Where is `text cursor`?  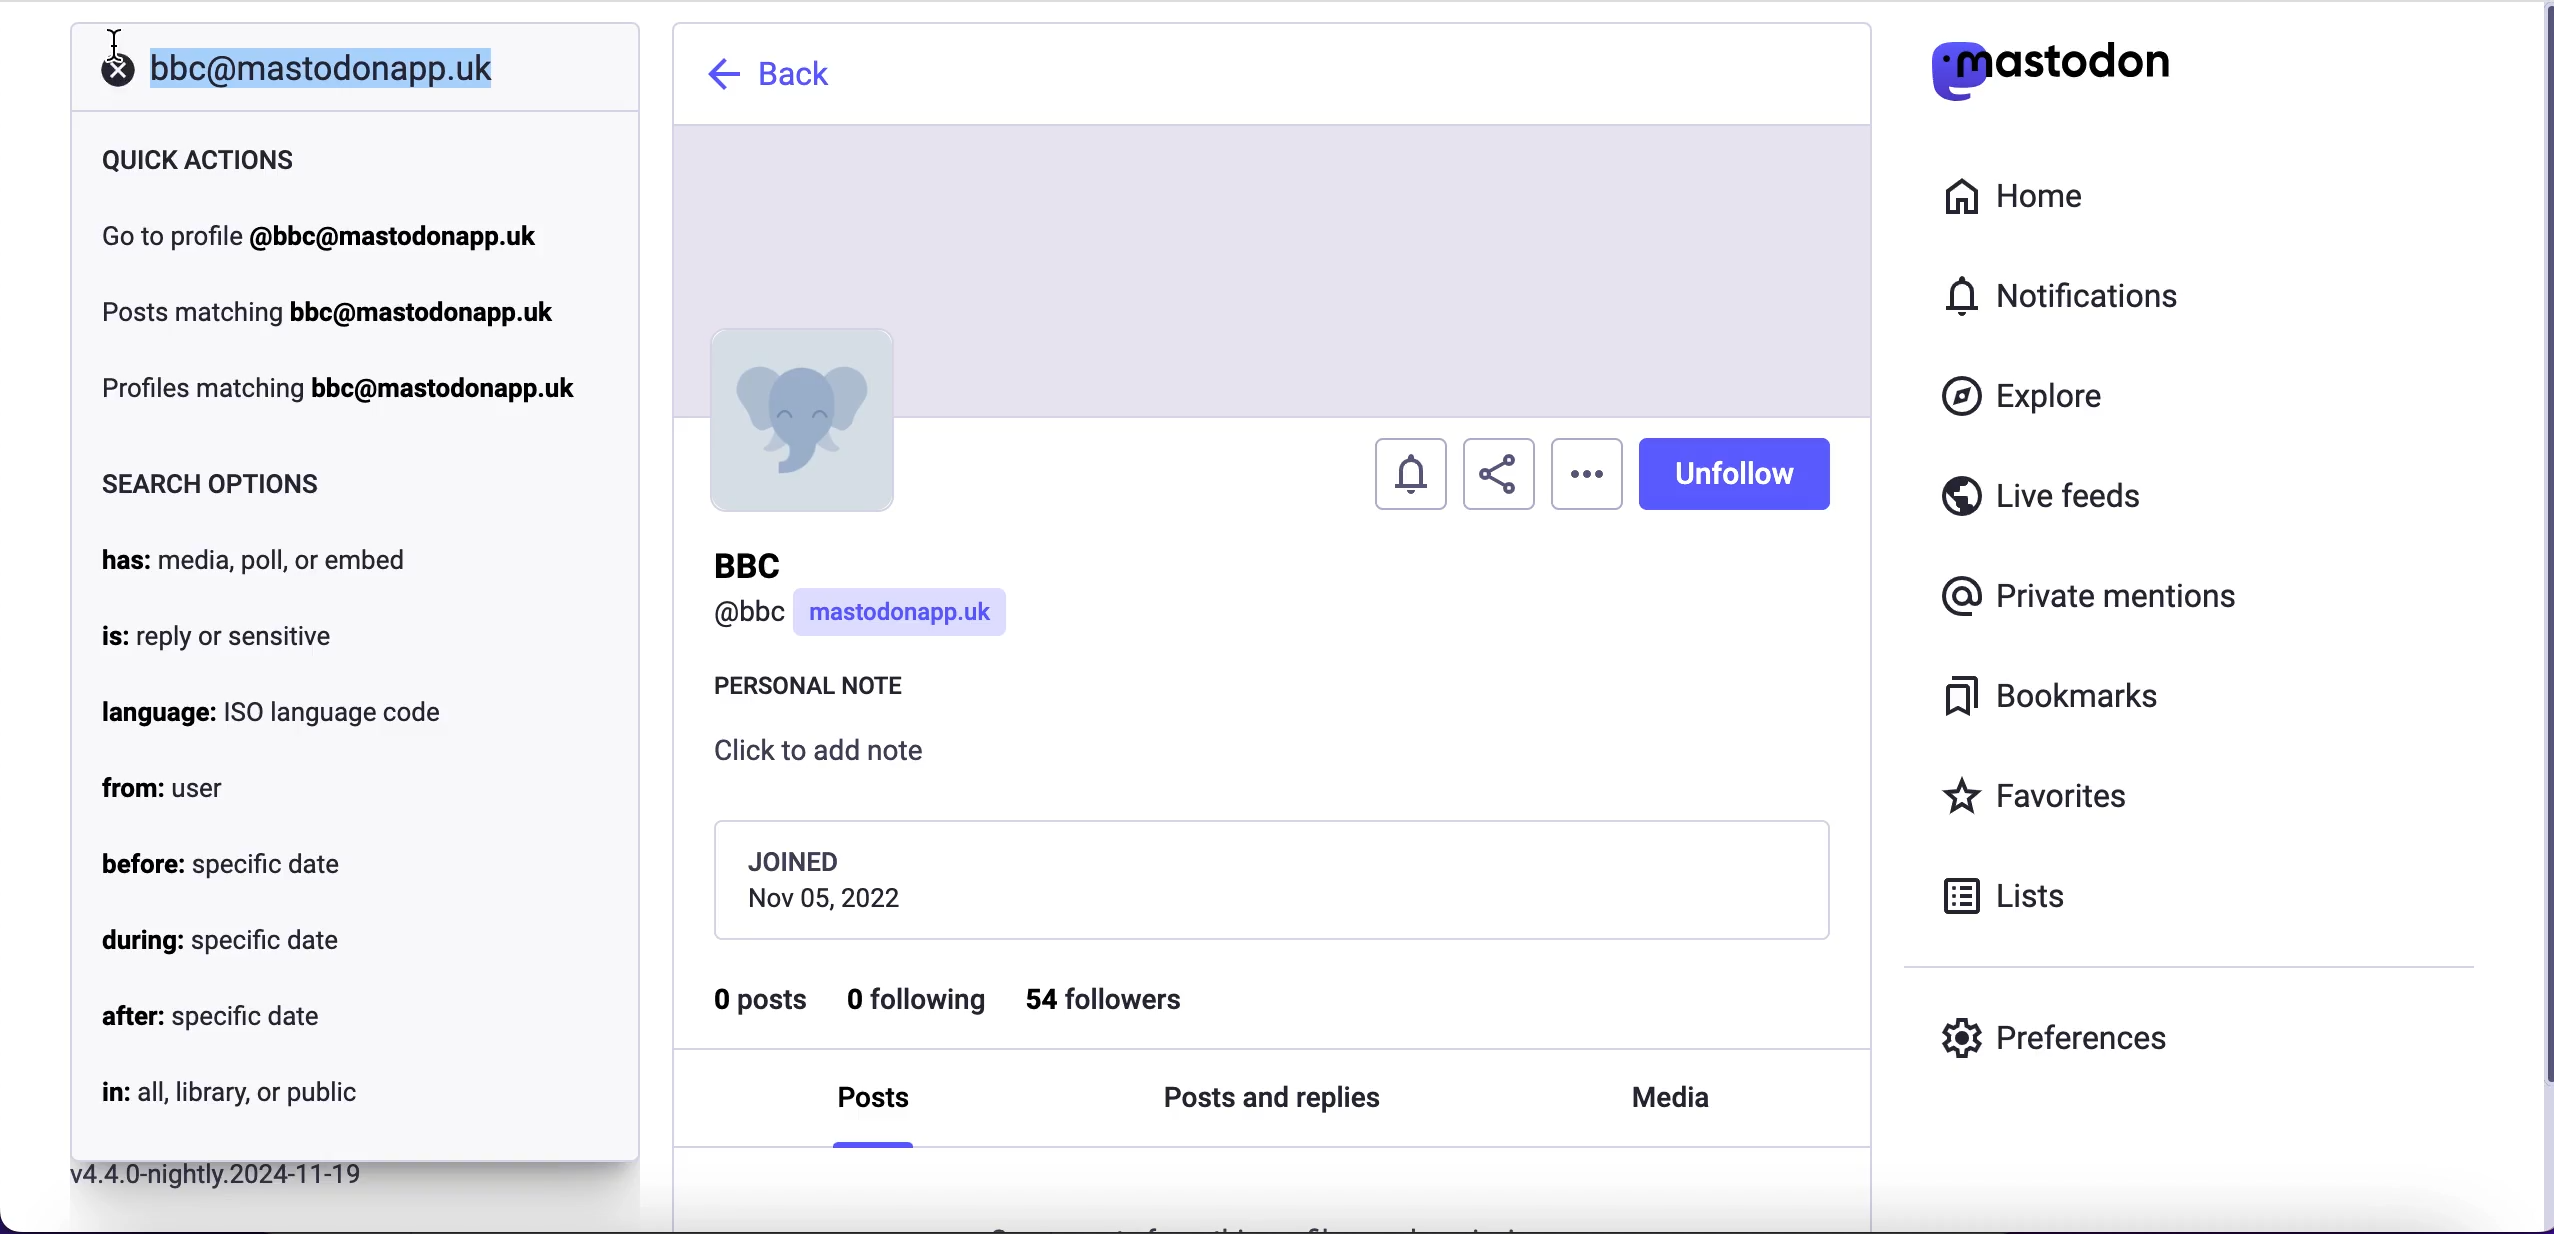
text cursor is located at coordinates (113, 48).